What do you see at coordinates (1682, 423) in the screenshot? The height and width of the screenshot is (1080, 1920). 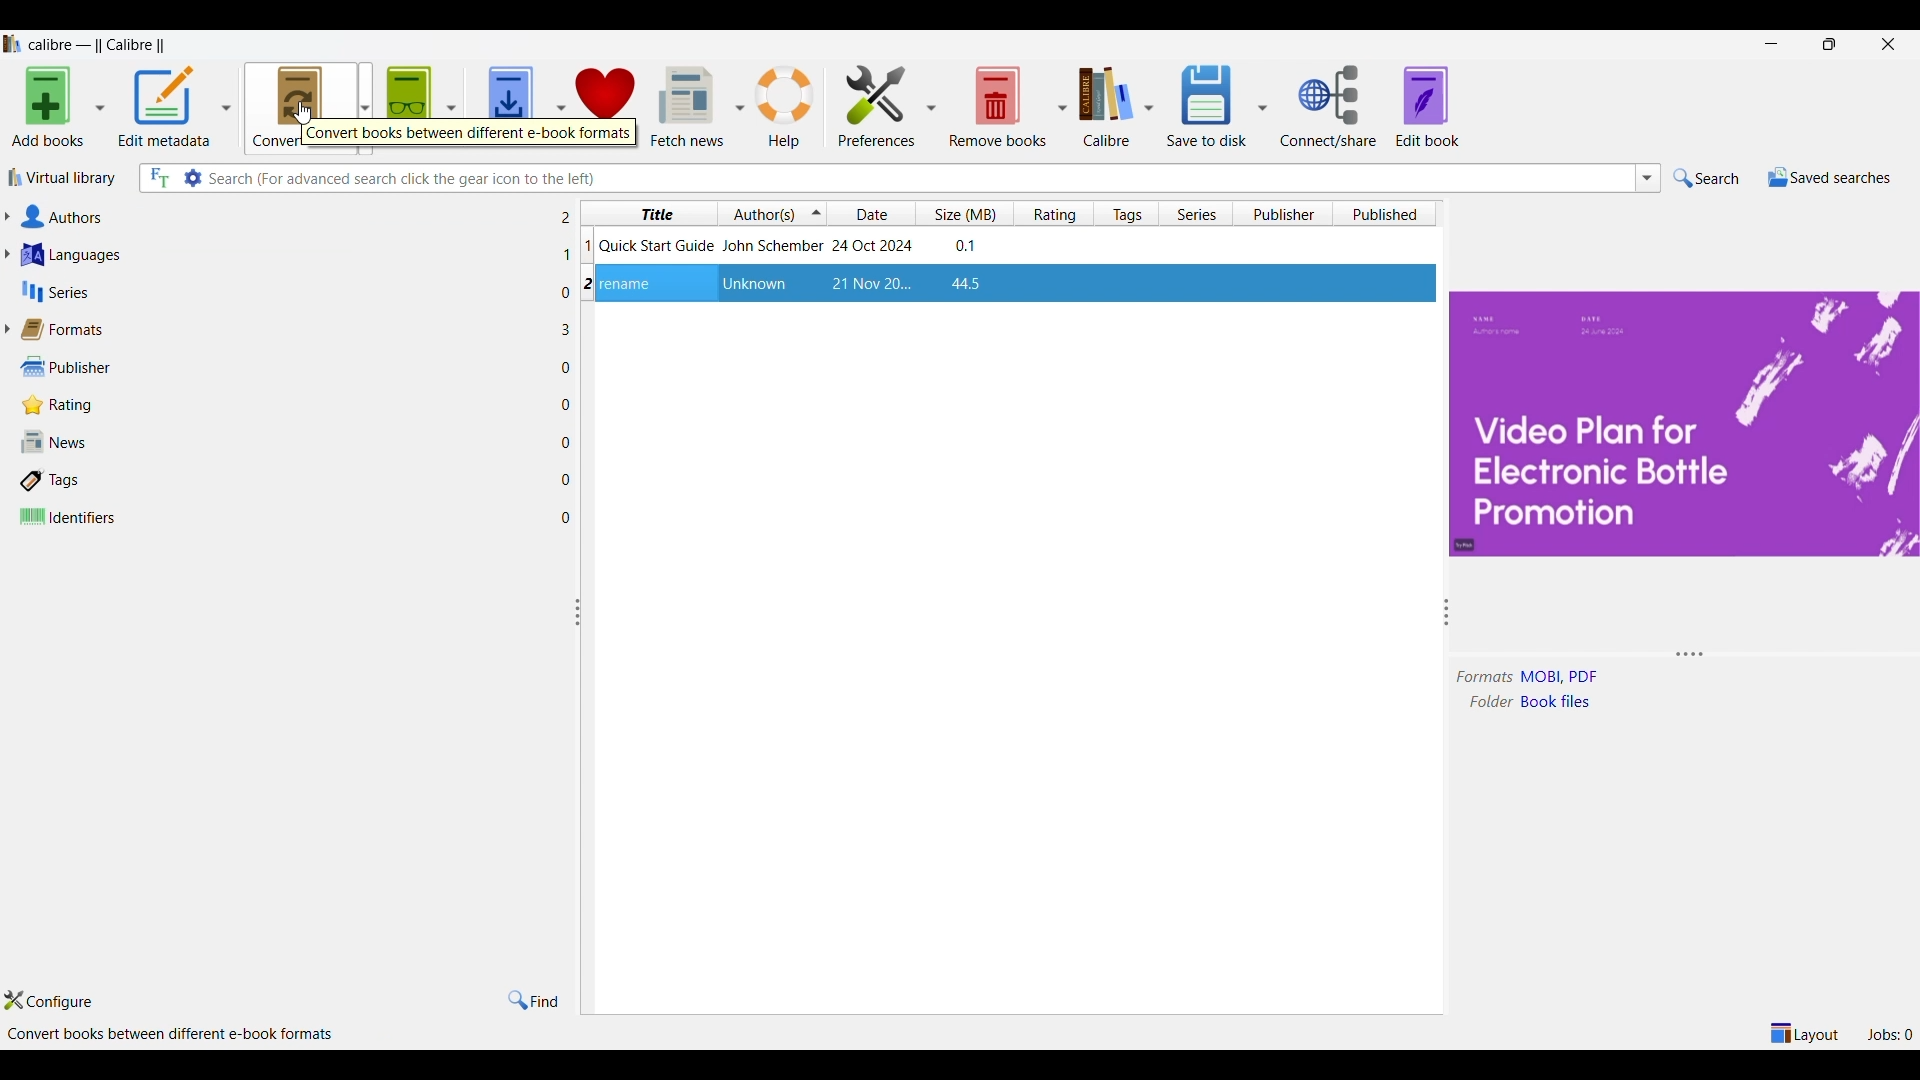 I see `Preview and details changed` at bounding box center [1682, 423].